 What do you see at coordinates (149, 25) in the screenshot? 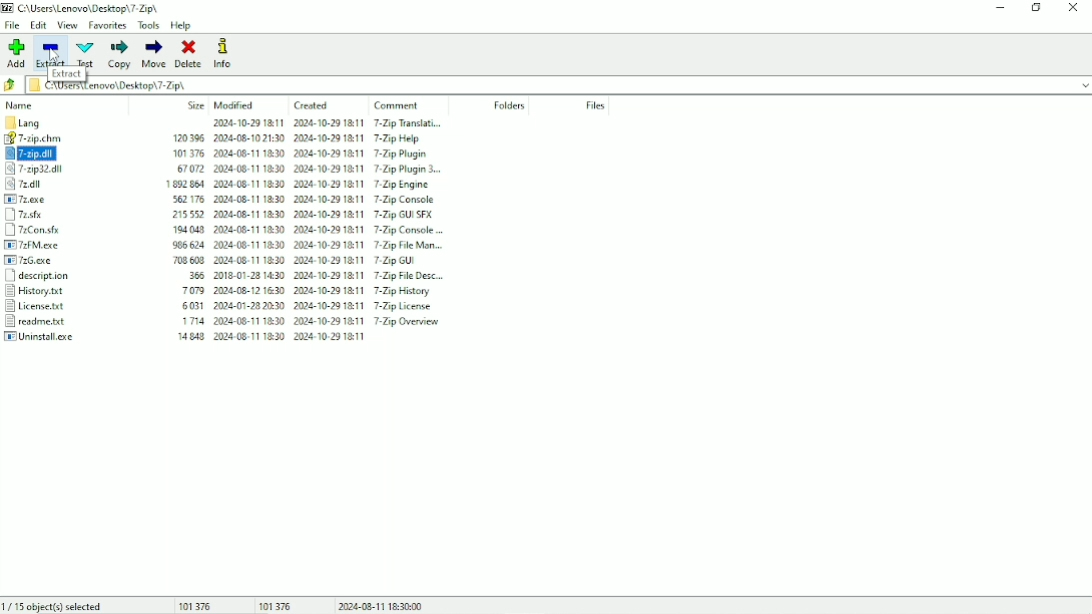
I see `Tools` at bounding box center [149, 25].